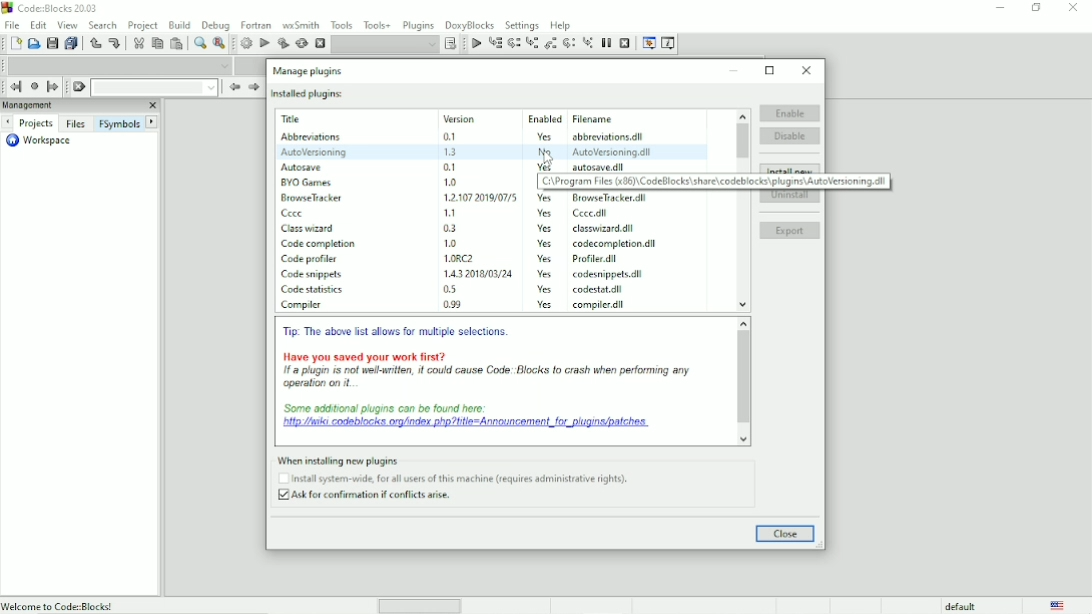 This screenshot has height=614, width=1092. Describe the element at coordinates (475, 44) in the screenshot. I see `Debug/Continue` at that location.